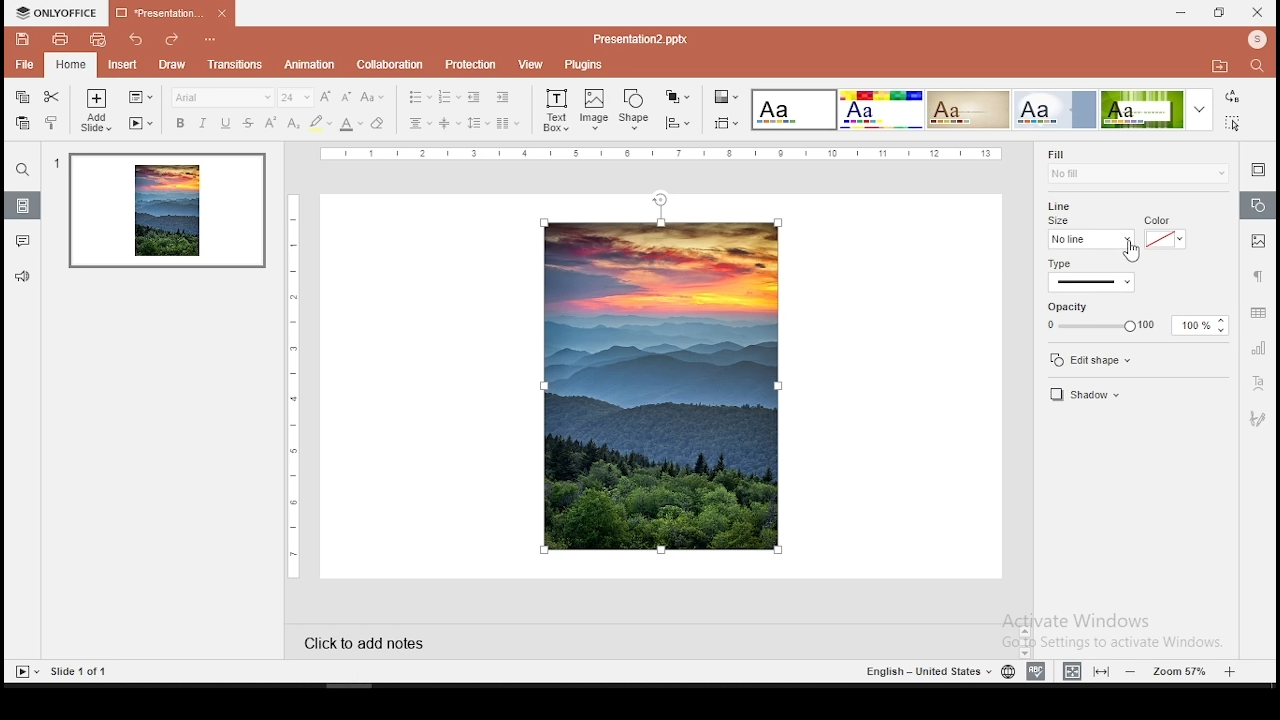 The image size is (1280, 720). Describe the element at coordinates (204, 124) in the screenshot. I see `italics` at that location.